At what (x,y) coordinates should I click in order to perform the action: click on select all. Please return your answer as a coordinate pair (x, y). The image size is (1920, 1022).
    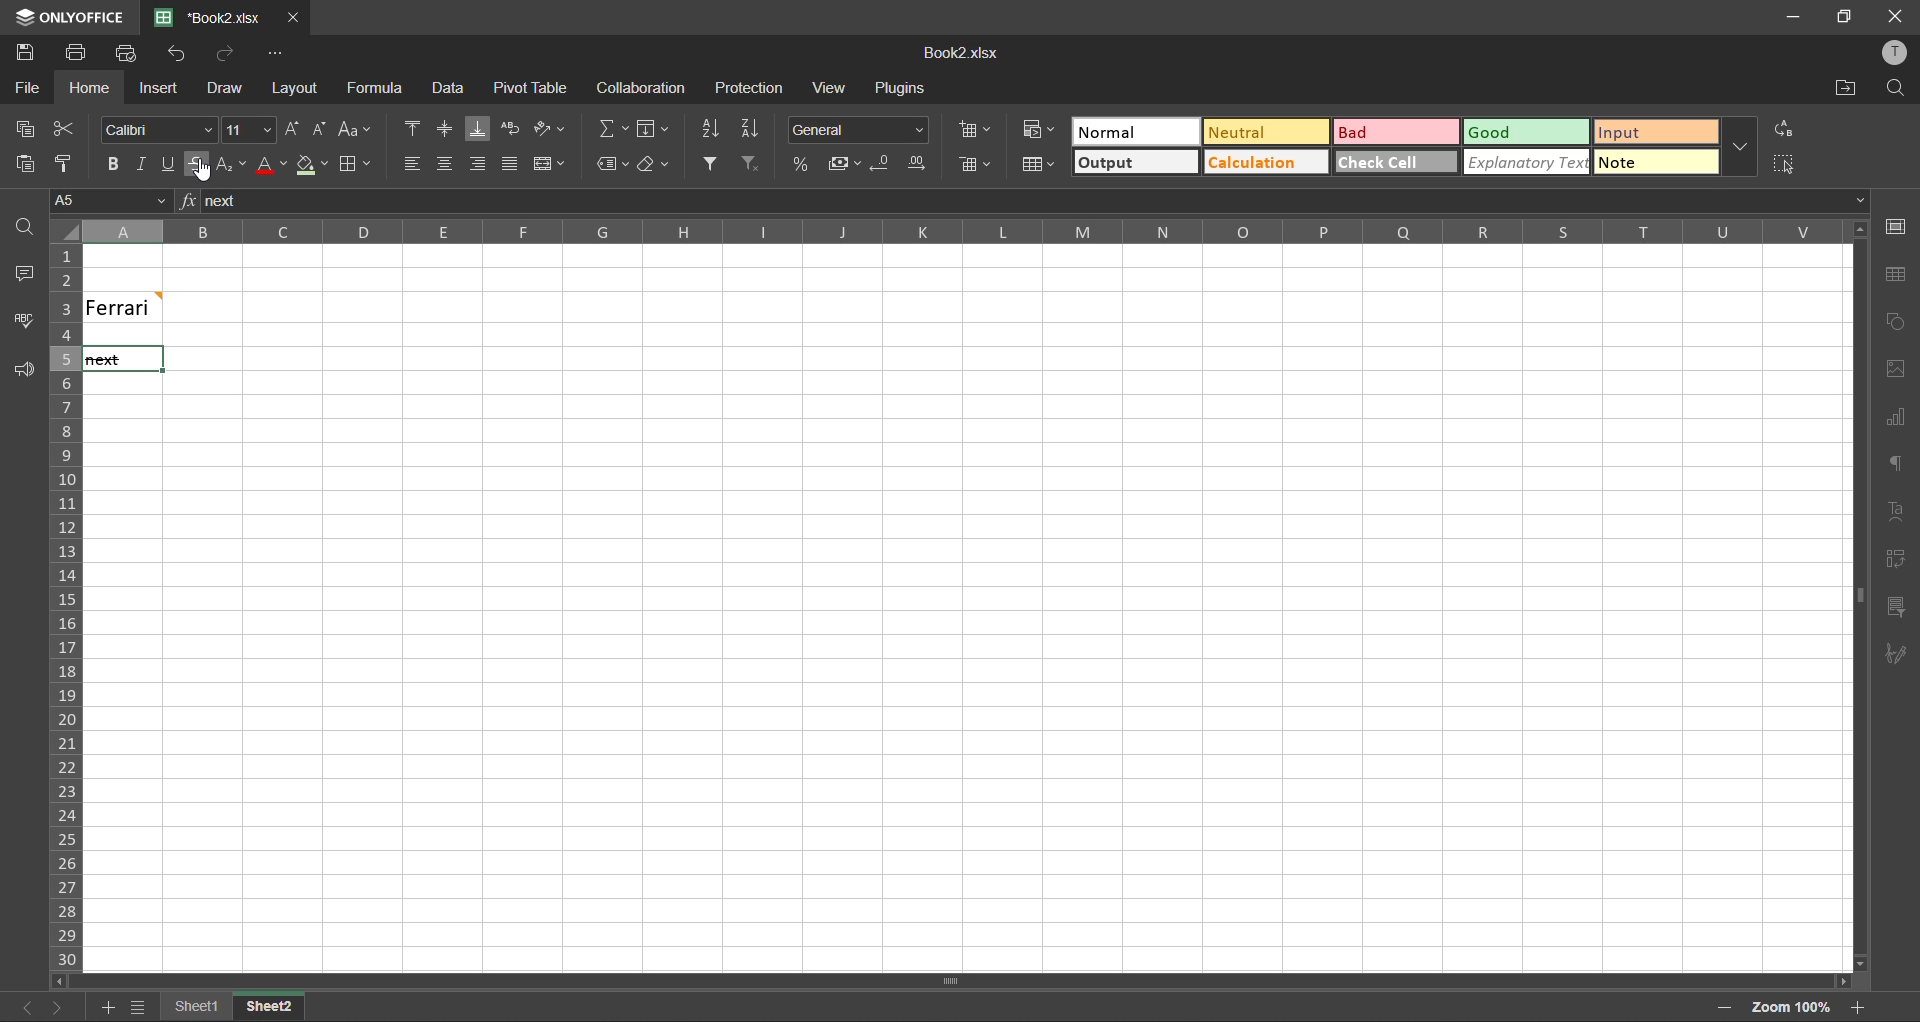
    Looking at the image, I should click on (1790, 163).